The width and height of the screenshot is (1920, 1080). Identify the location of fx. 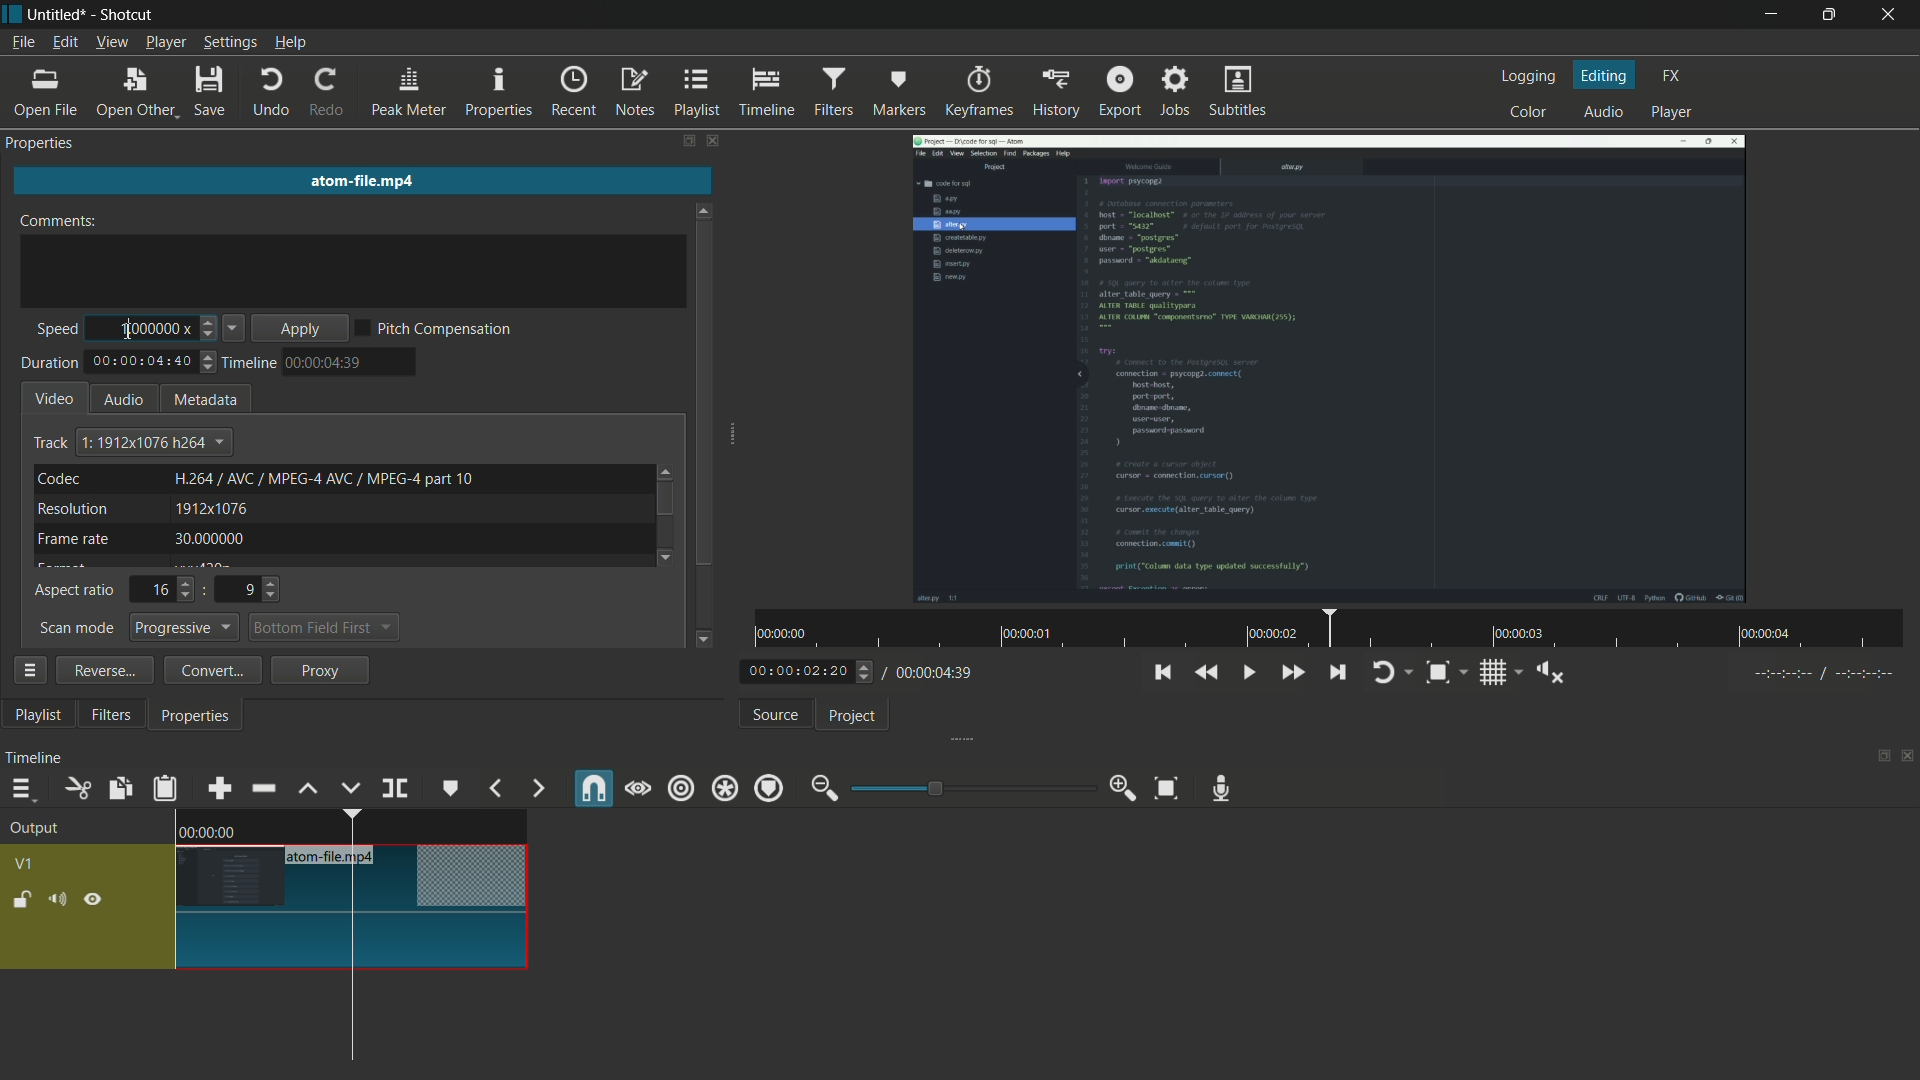
(1671, 76).